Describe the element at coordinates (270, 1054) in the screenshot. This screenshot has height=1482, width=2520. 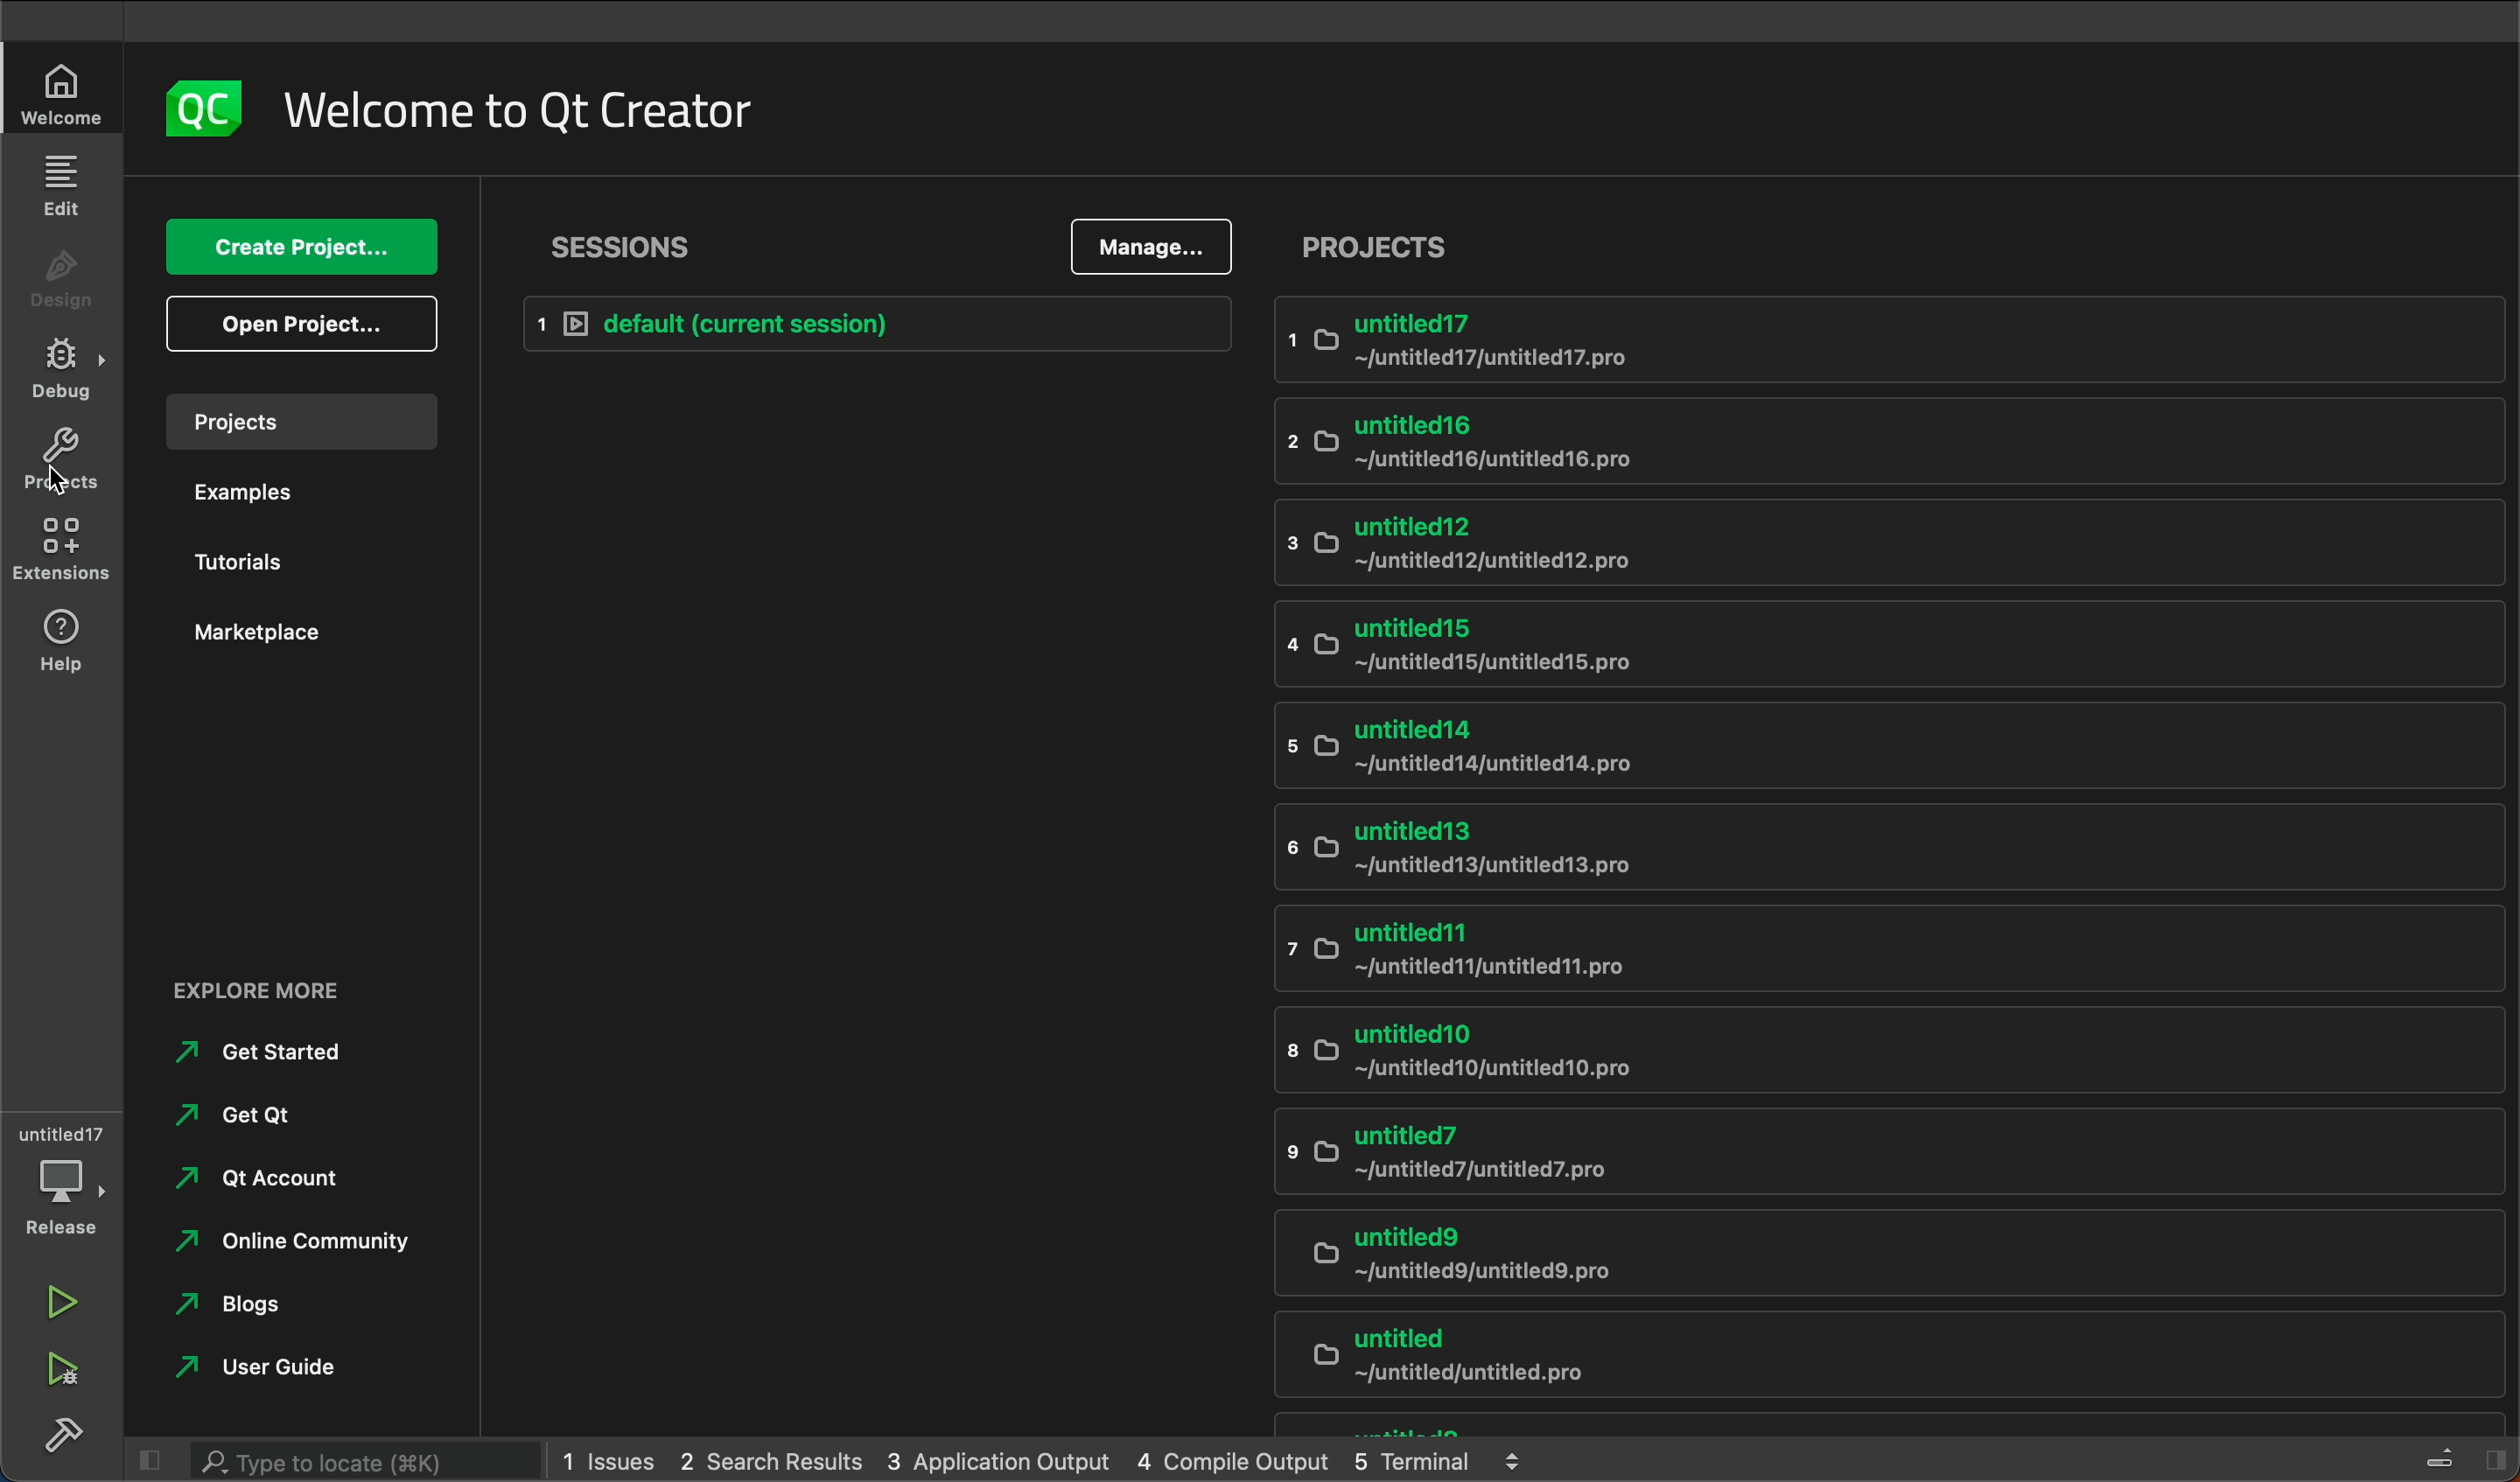
I see `get started` at that location.